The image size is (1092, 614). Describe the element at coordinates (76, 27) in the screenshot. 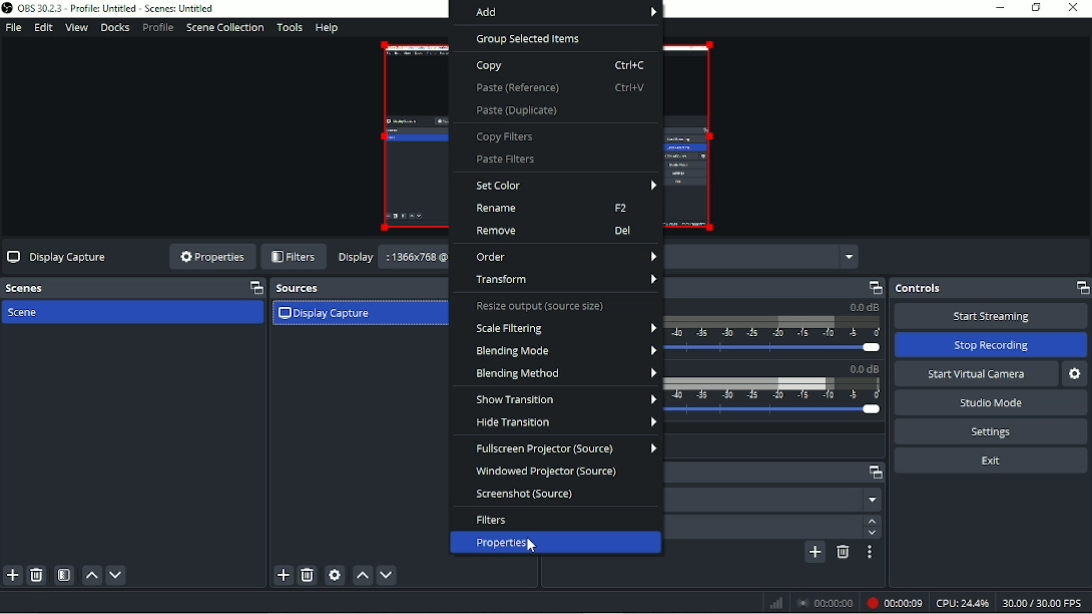

I see `View` at that location.